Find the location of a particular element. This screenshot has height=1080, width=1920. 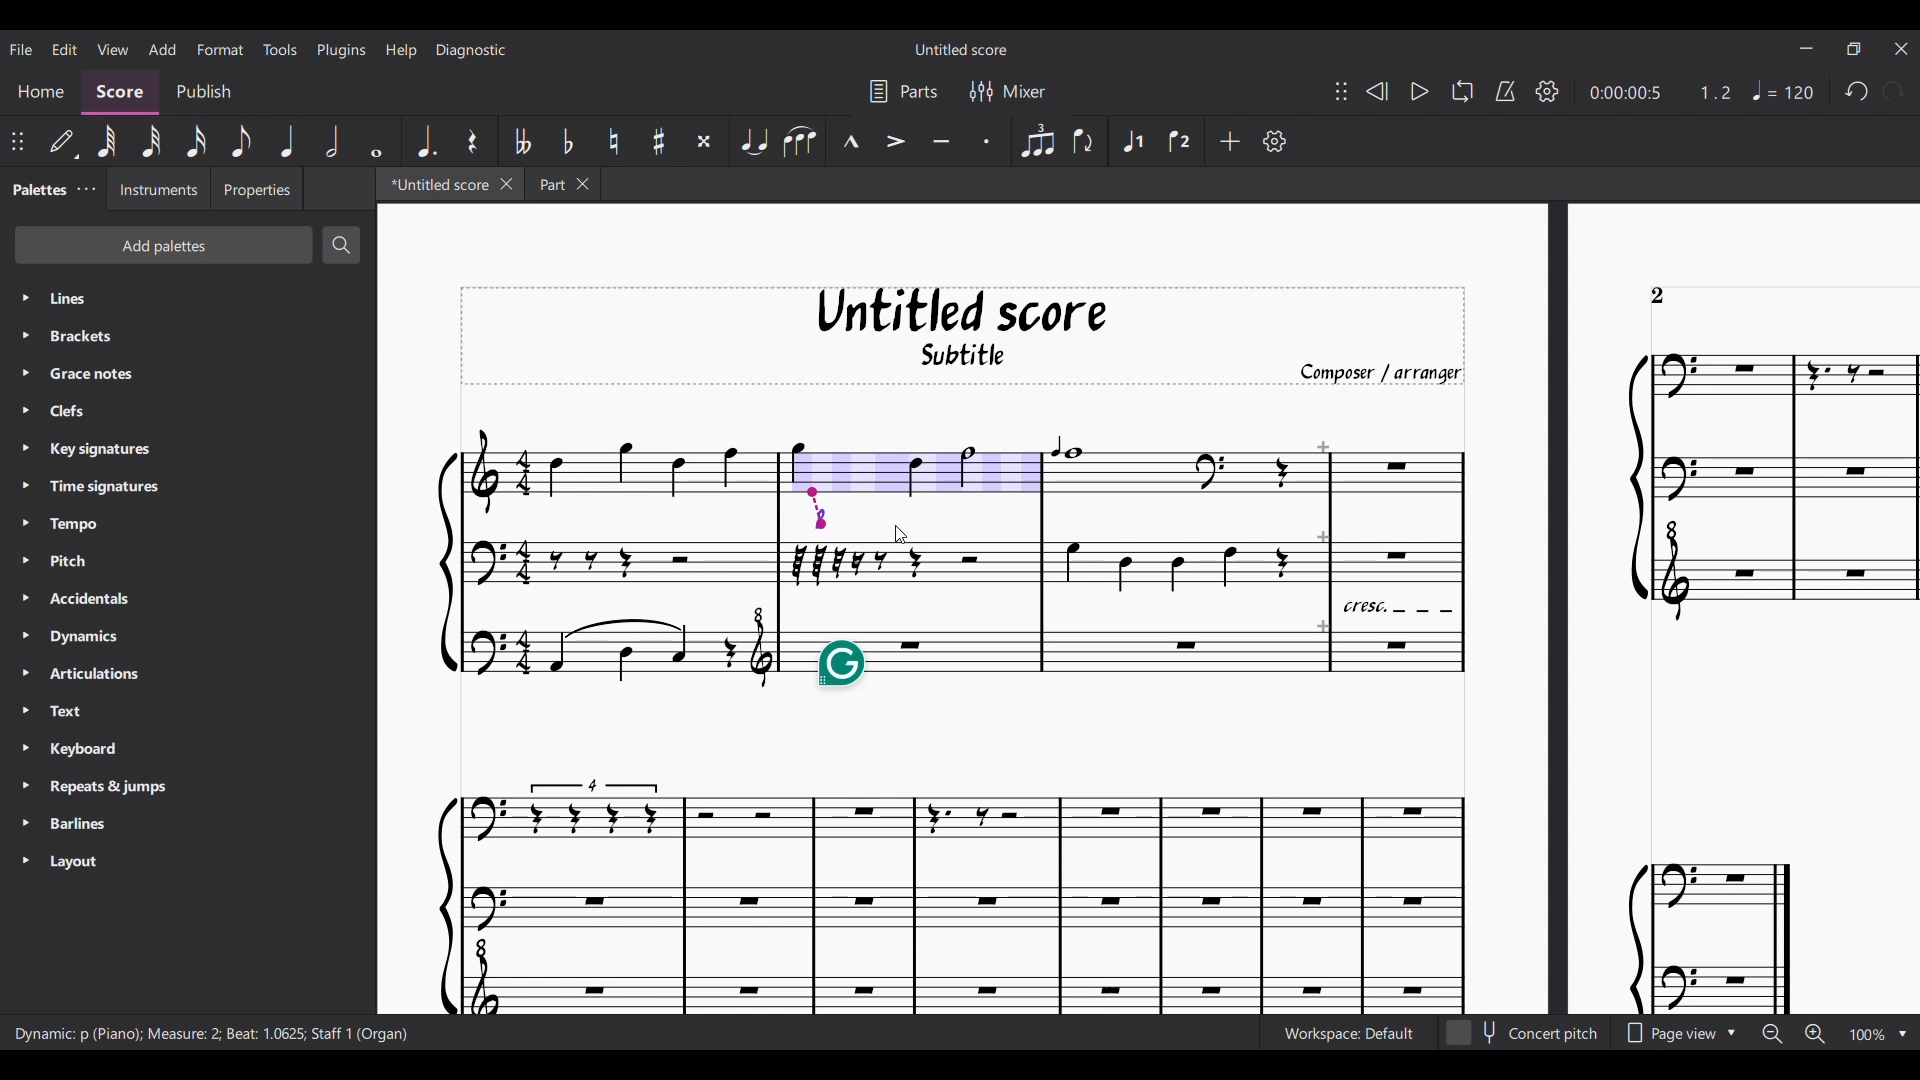

Description of current selection is located at coordinates (212, 1034).